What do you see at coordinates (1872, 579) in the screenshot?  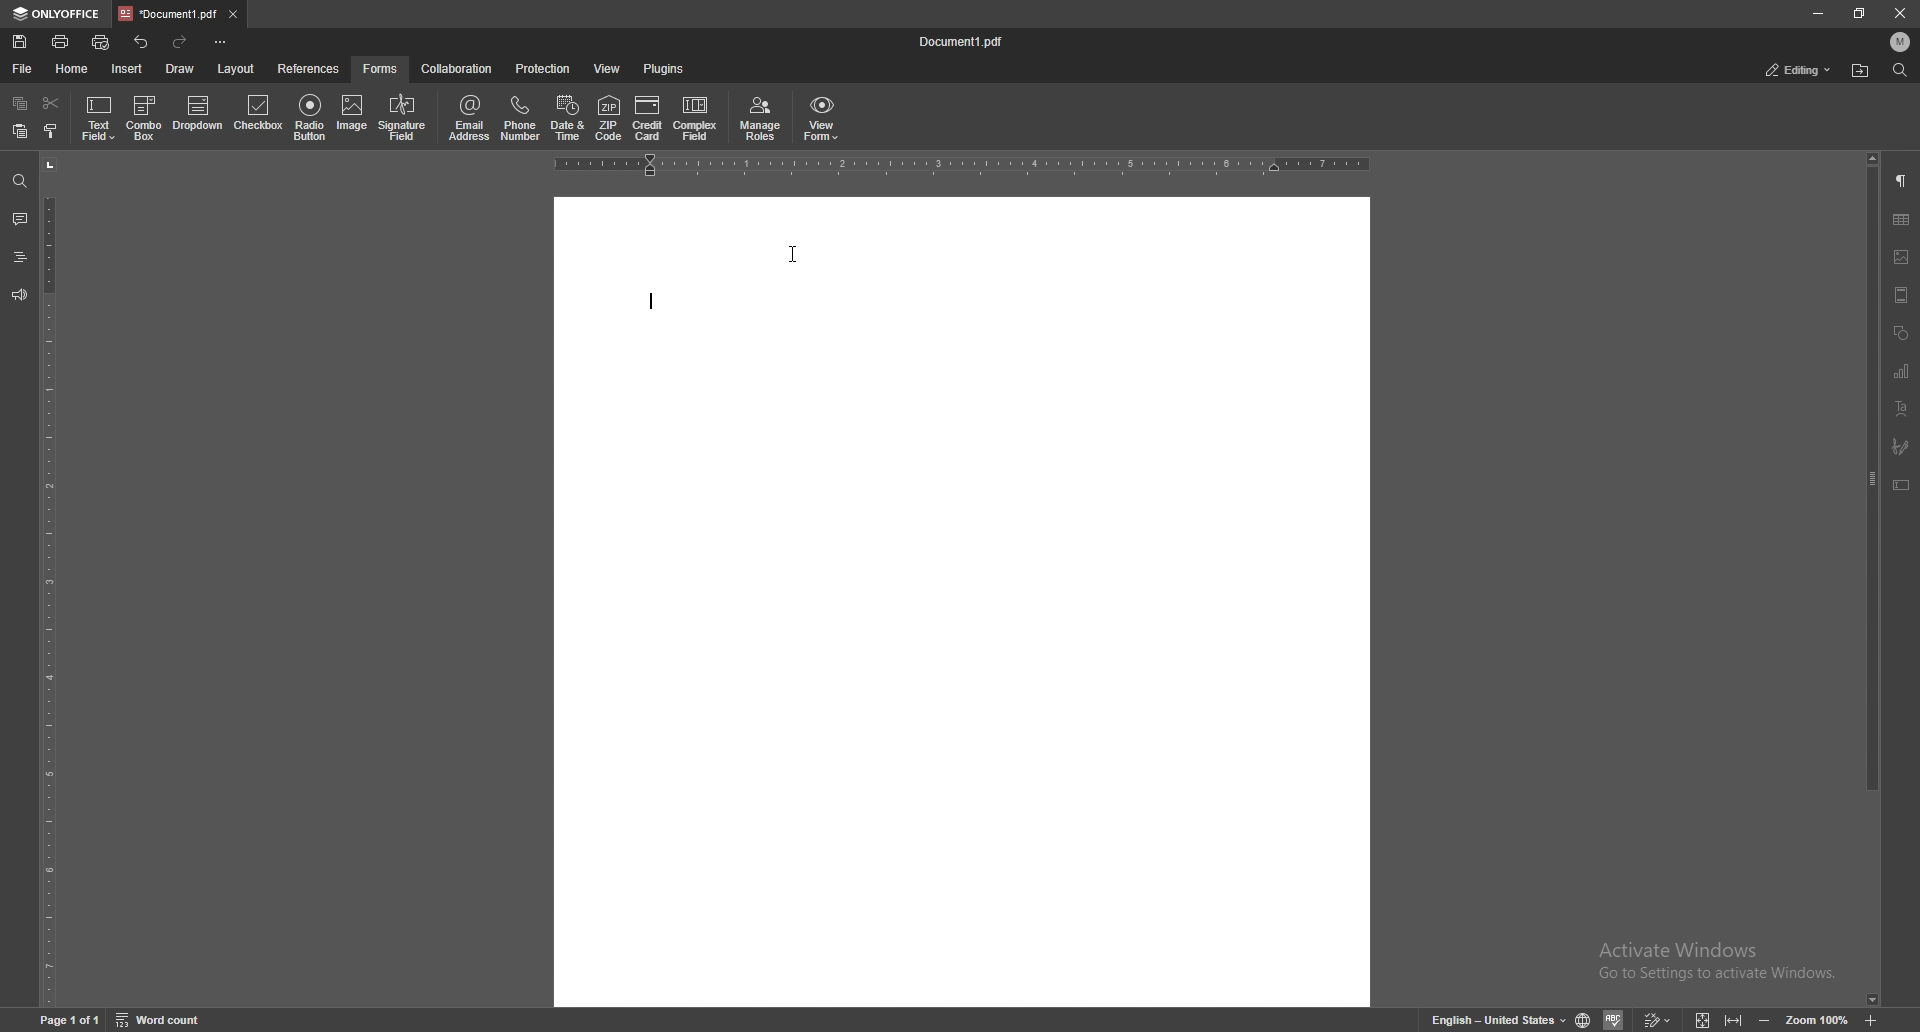 I see `scroll bar` at bounding box center [1872, 579].